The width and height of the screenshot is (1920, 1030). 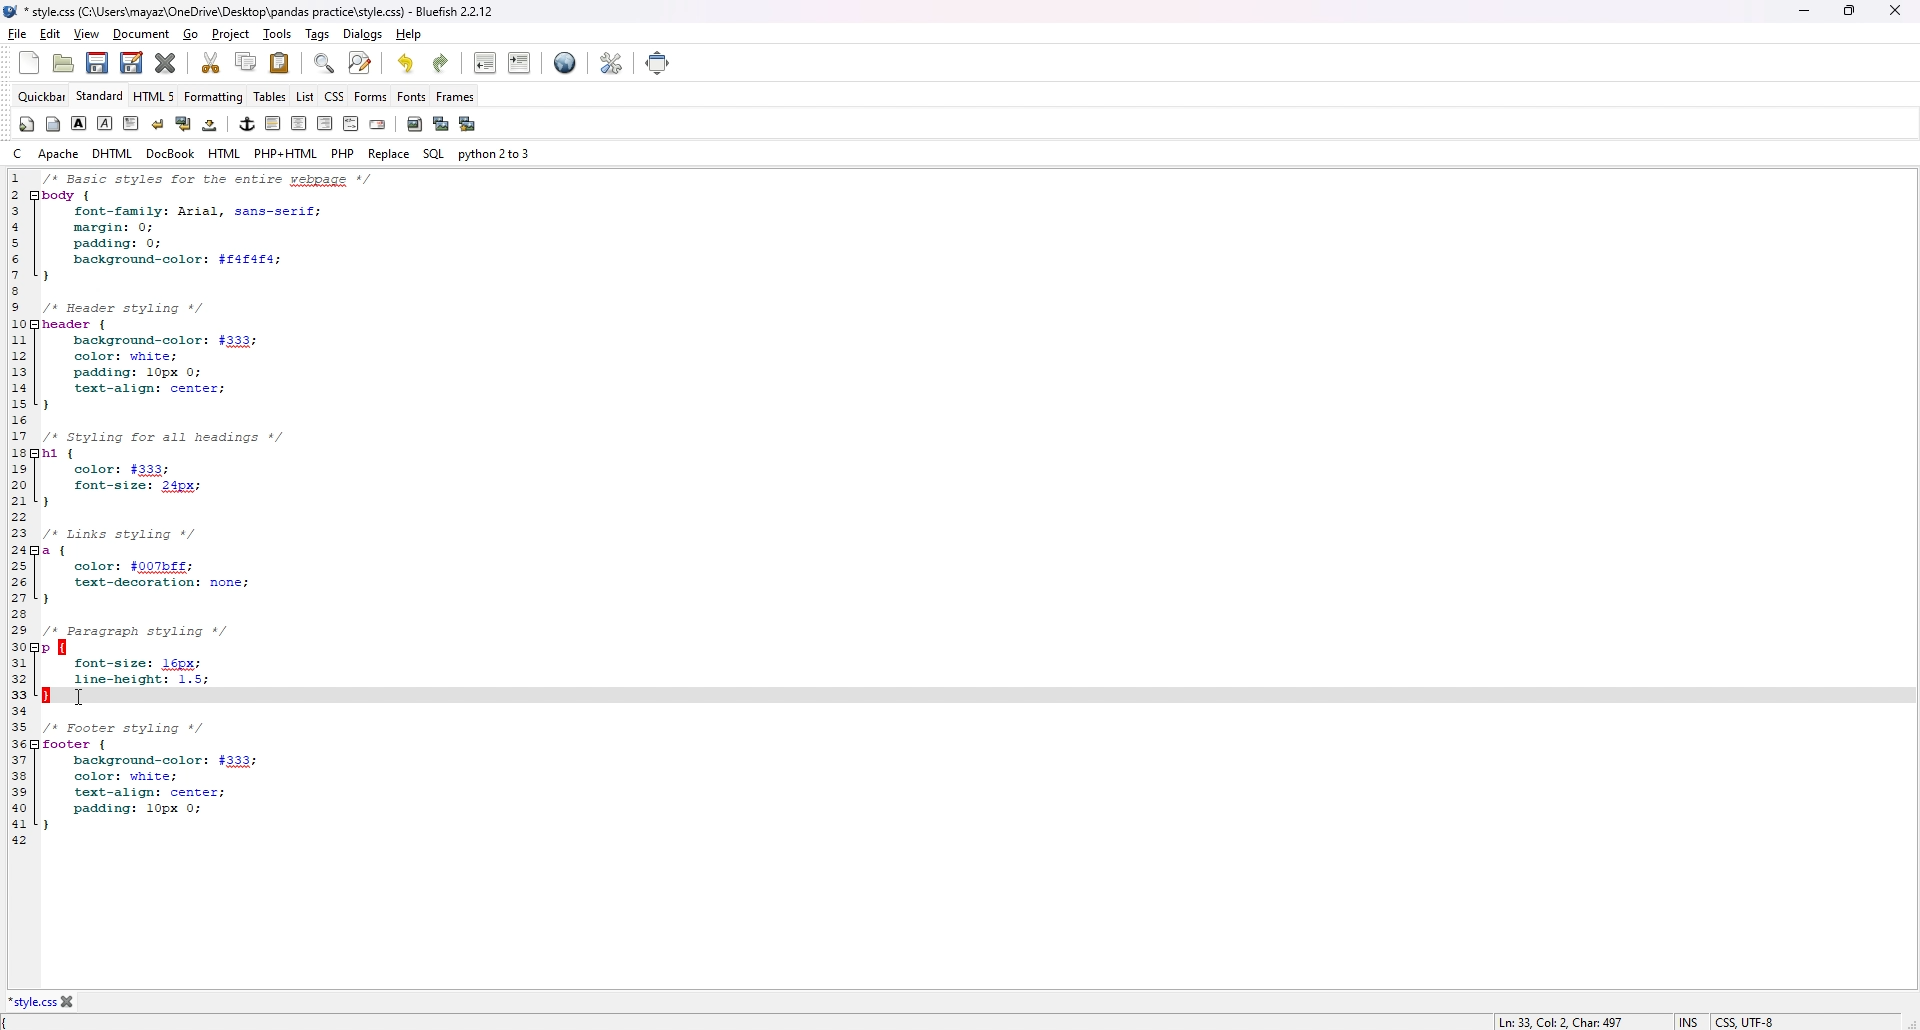 What do you see at coordinates (42, 97) in the screenshot?
I see `quickbar` at bounding box center [42, 97].